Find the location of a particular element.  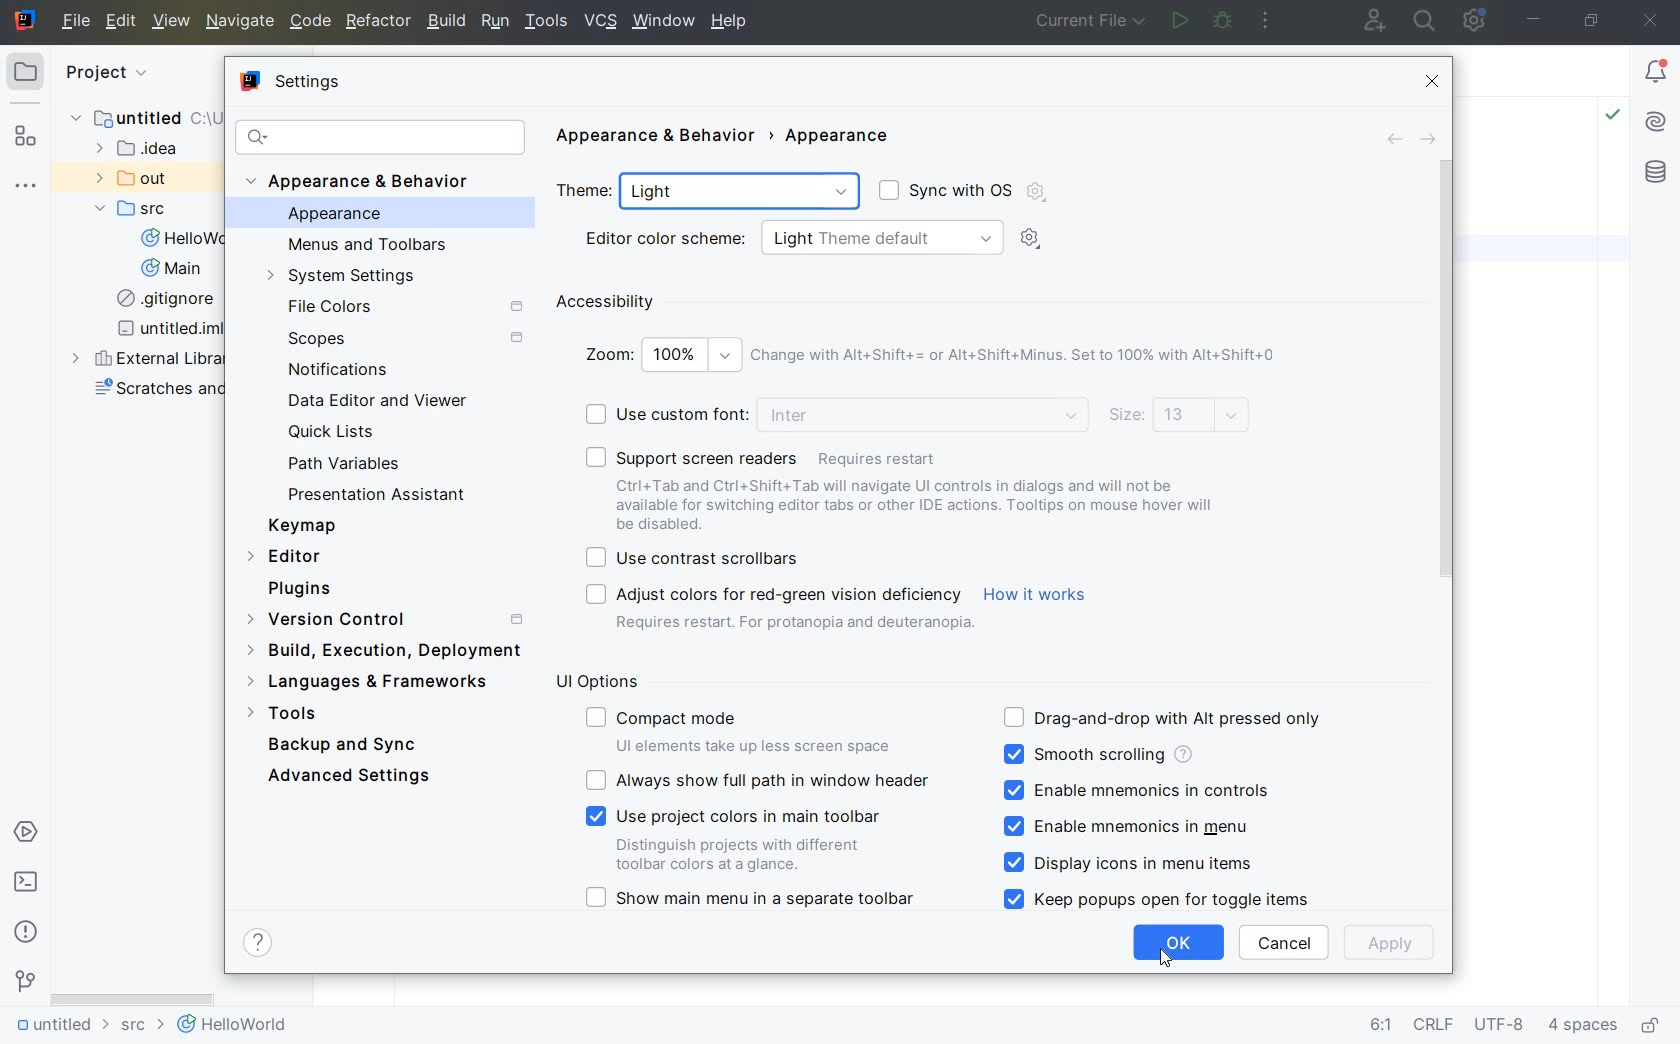

close is located at coordinates (1652, 22).